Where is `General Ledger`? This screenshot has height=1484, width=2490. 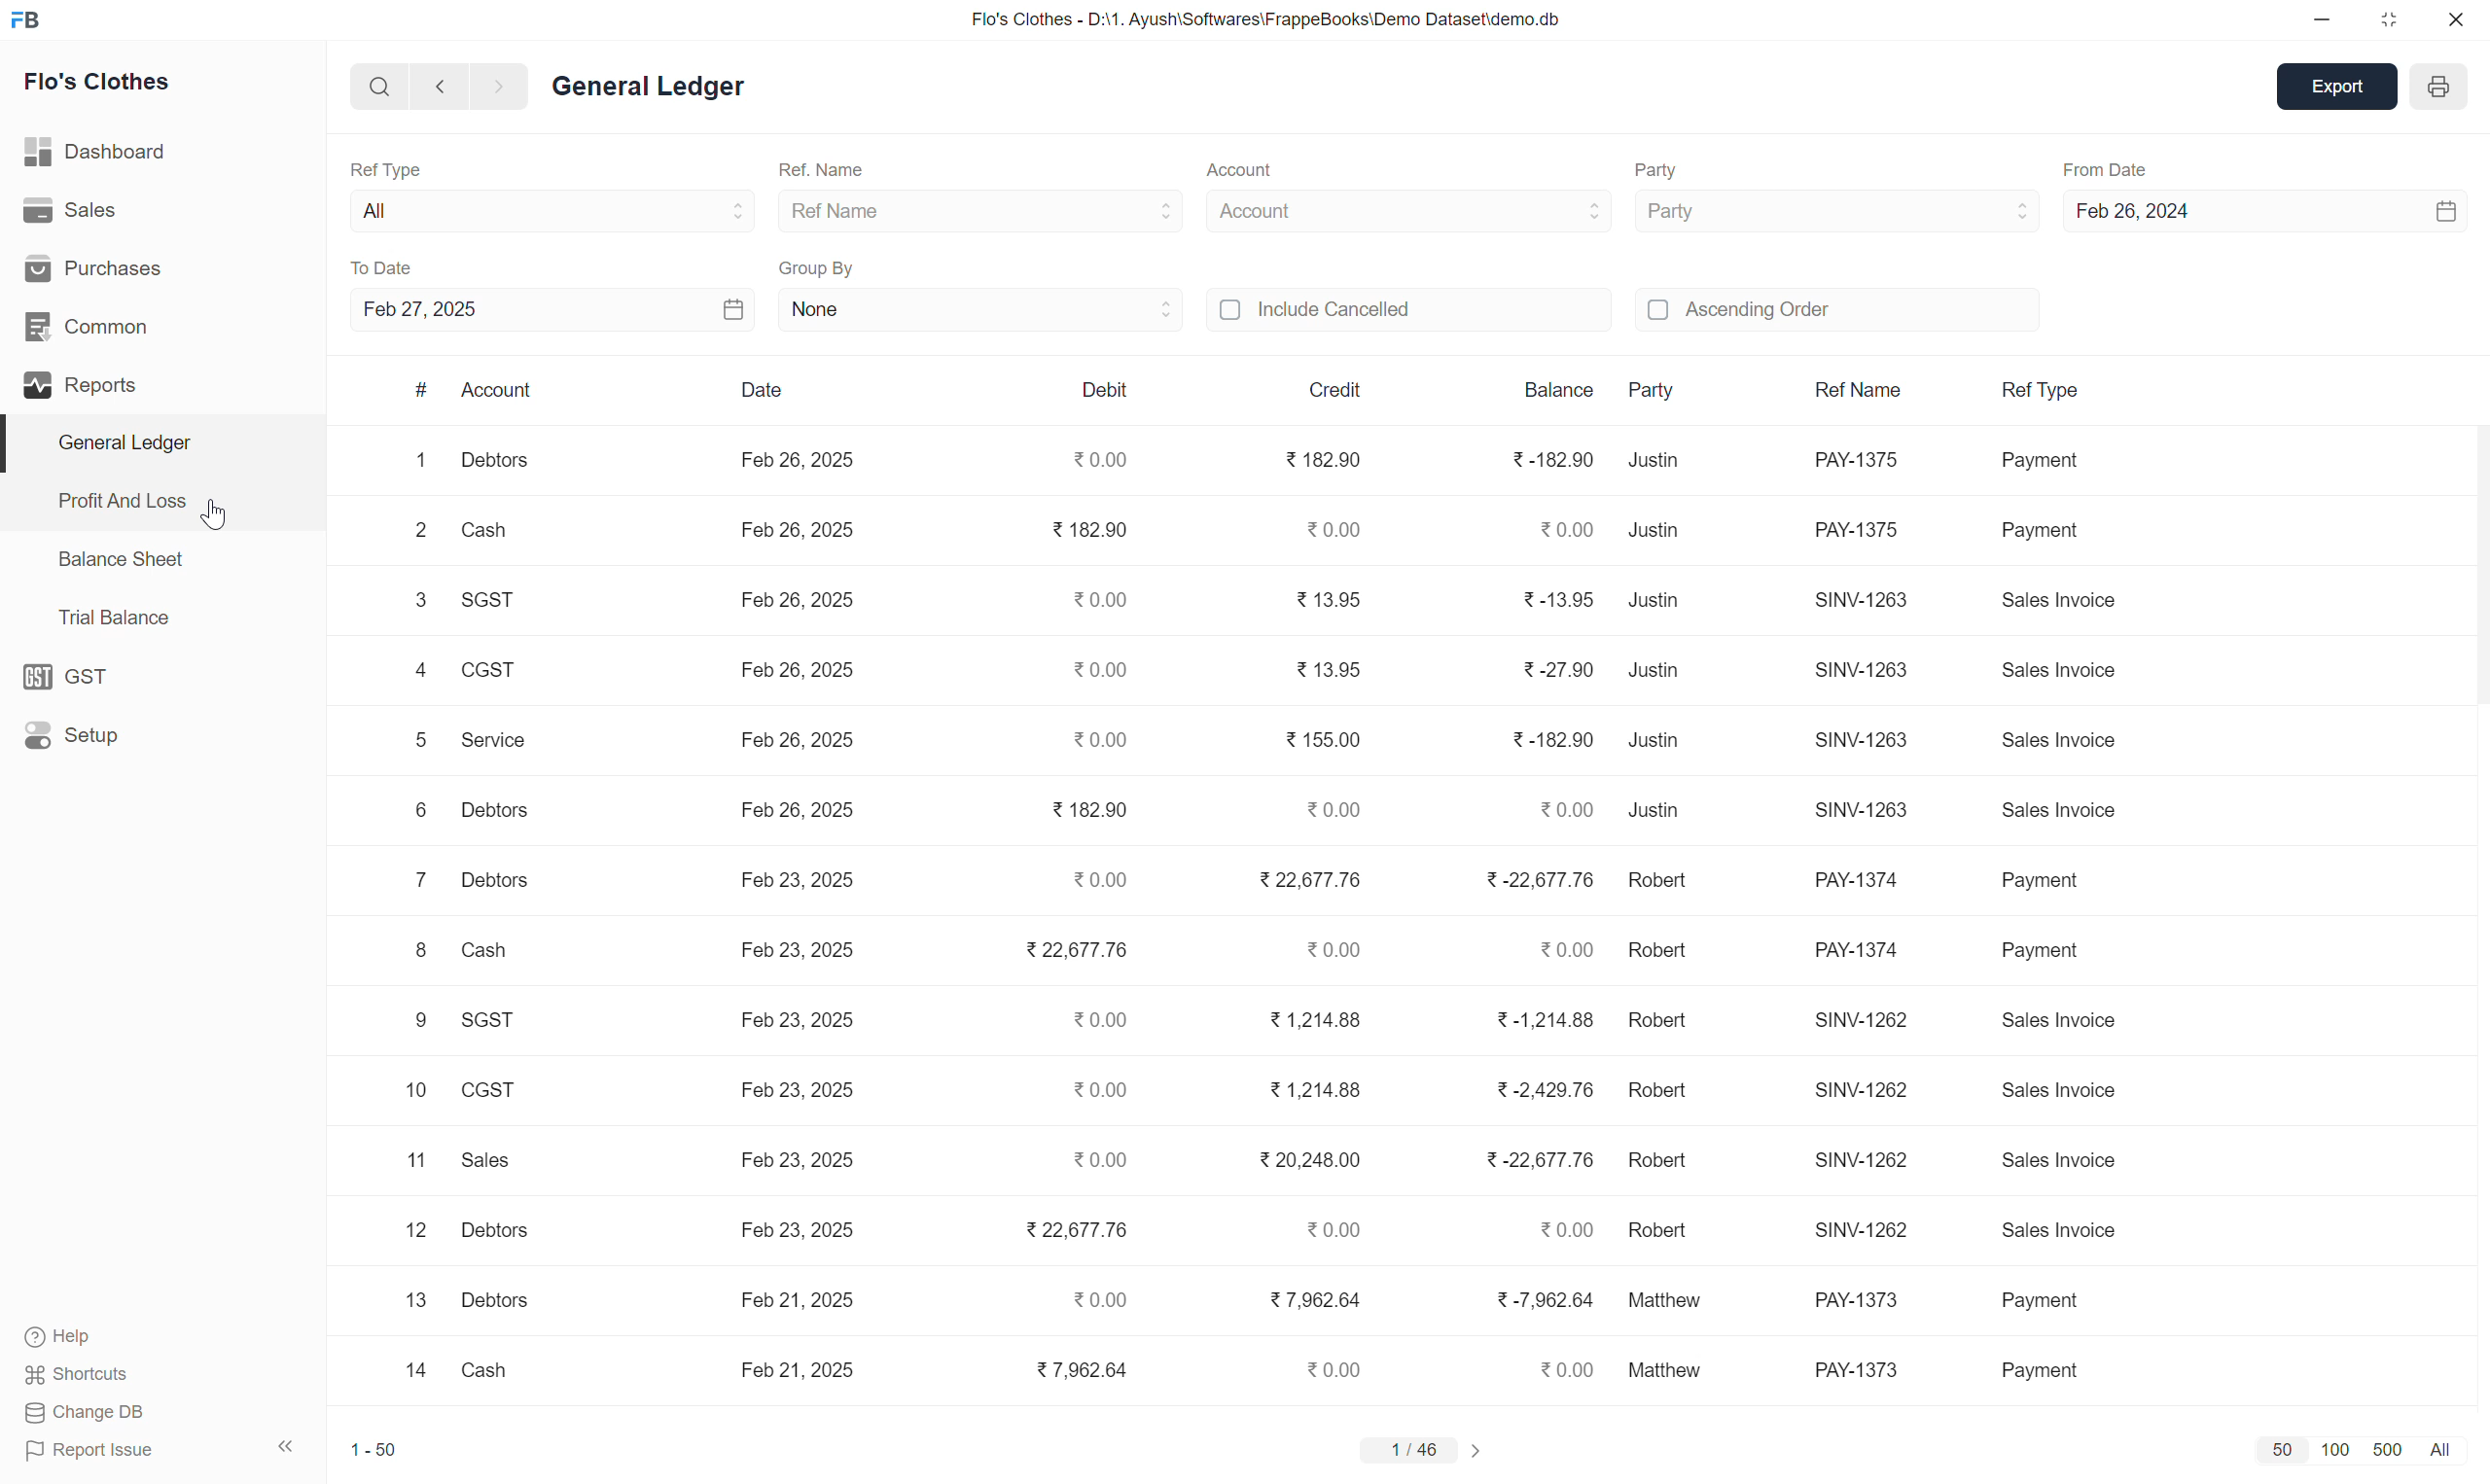
General Ledger is located at coordinates (129, 446).